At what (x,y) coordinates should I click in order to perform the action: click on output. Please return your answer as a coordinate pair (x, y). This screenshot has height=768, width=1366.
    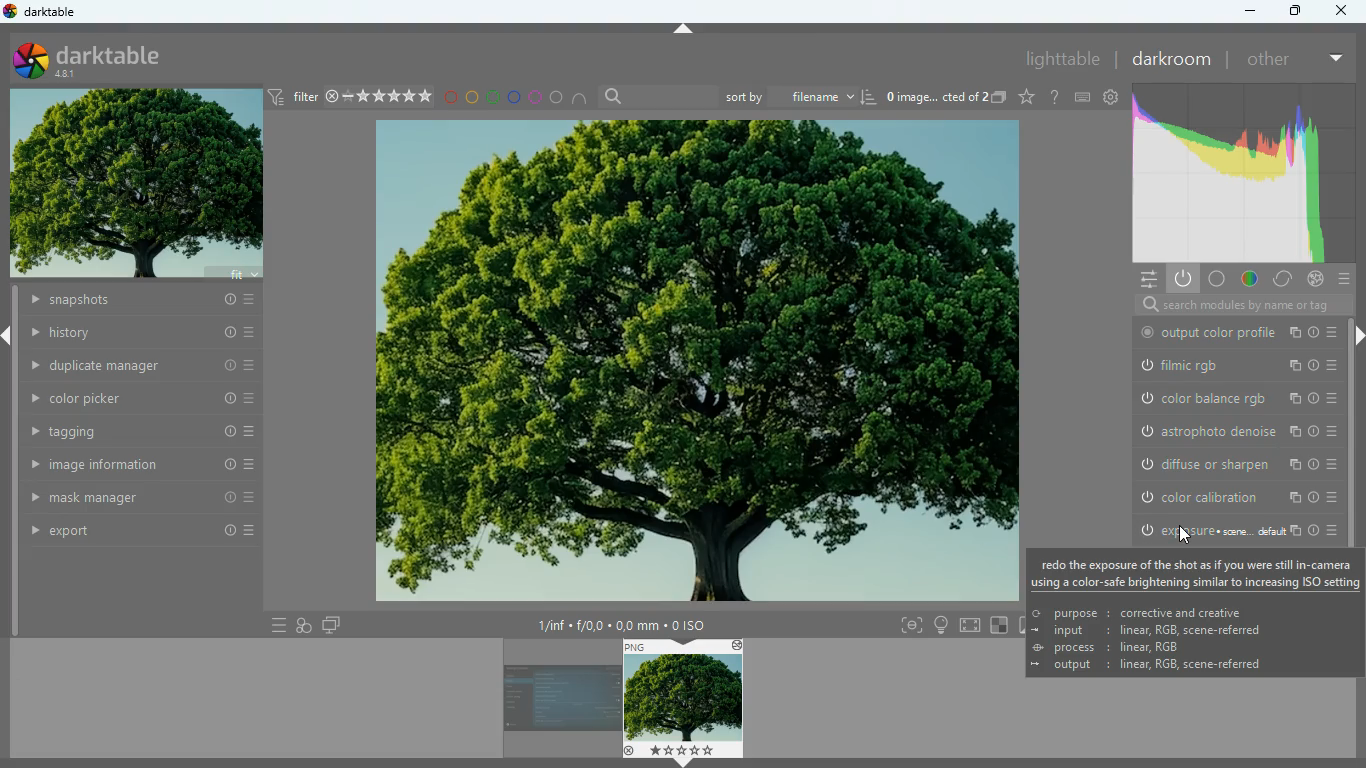
    Looking at the image, I should click on (1176, 667).